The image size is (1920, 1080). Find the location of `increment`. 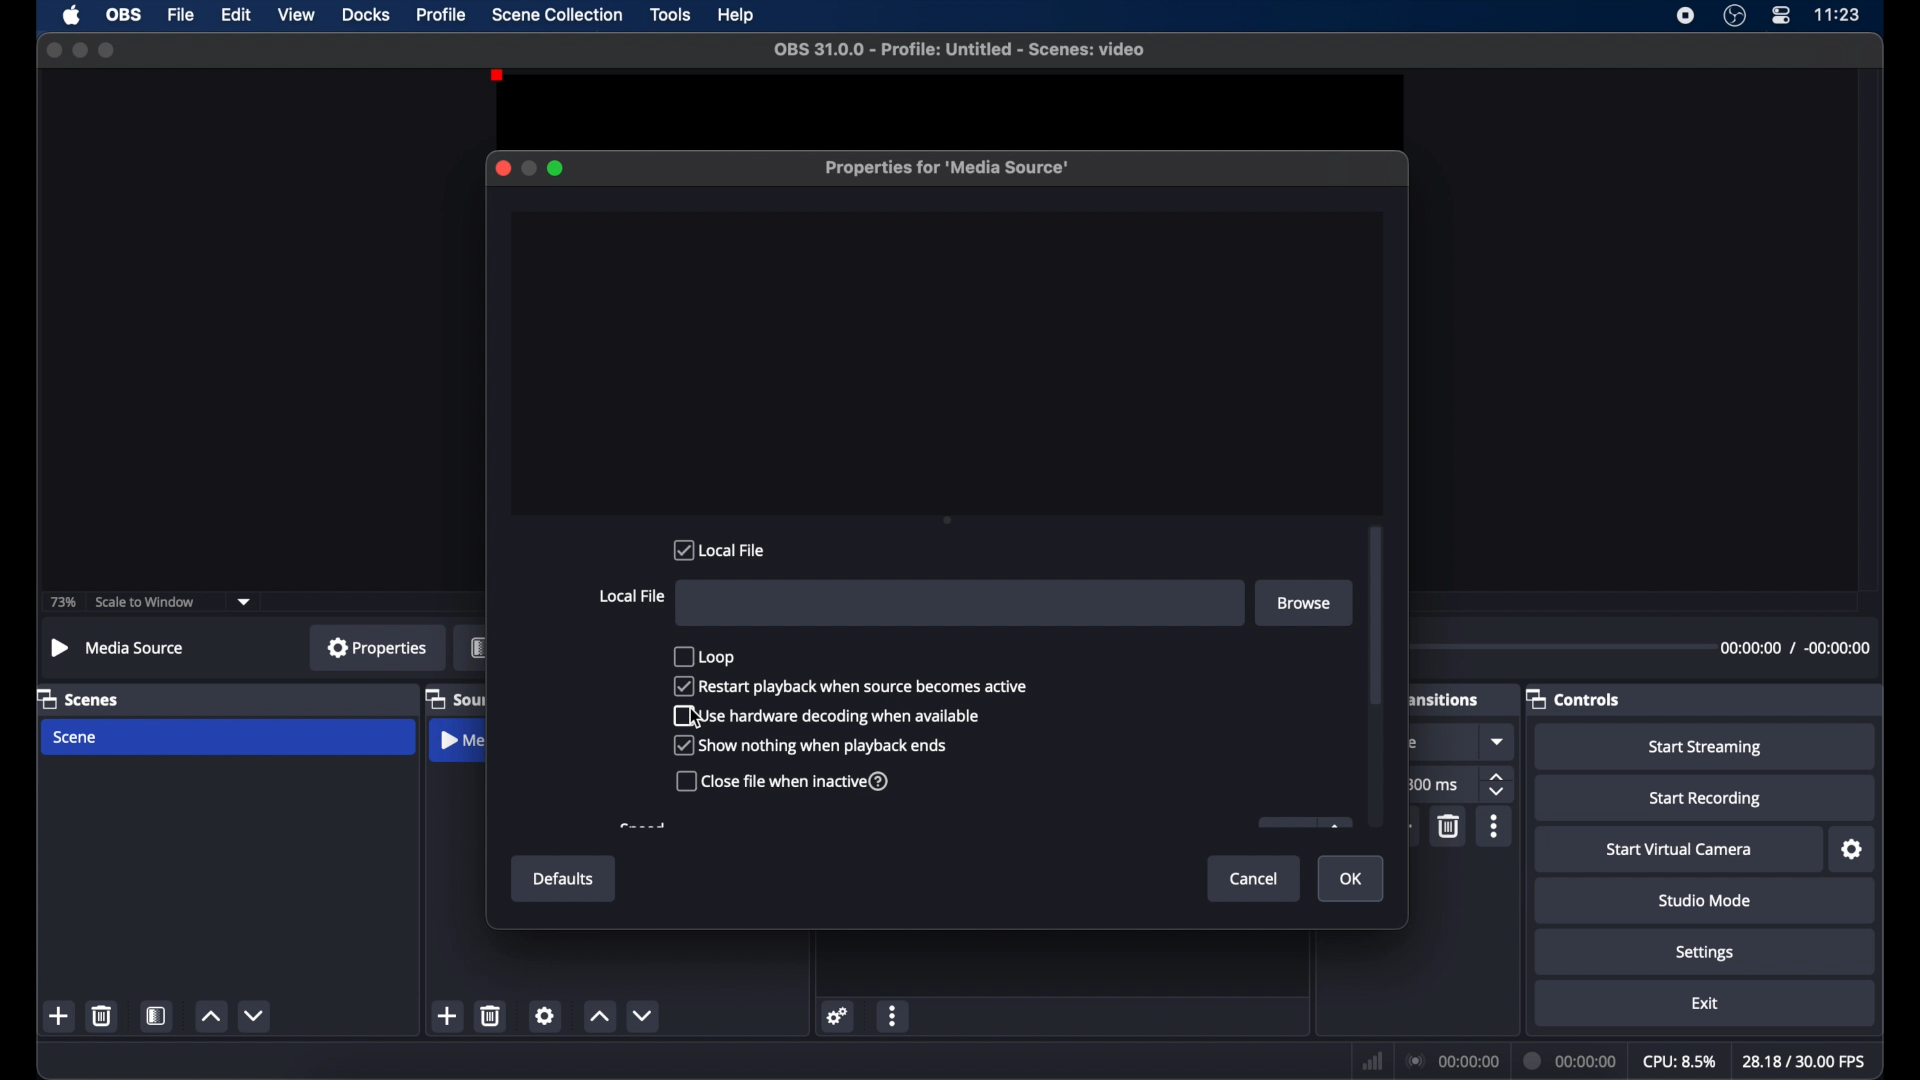

increment is located at coordinates (210, 1017).